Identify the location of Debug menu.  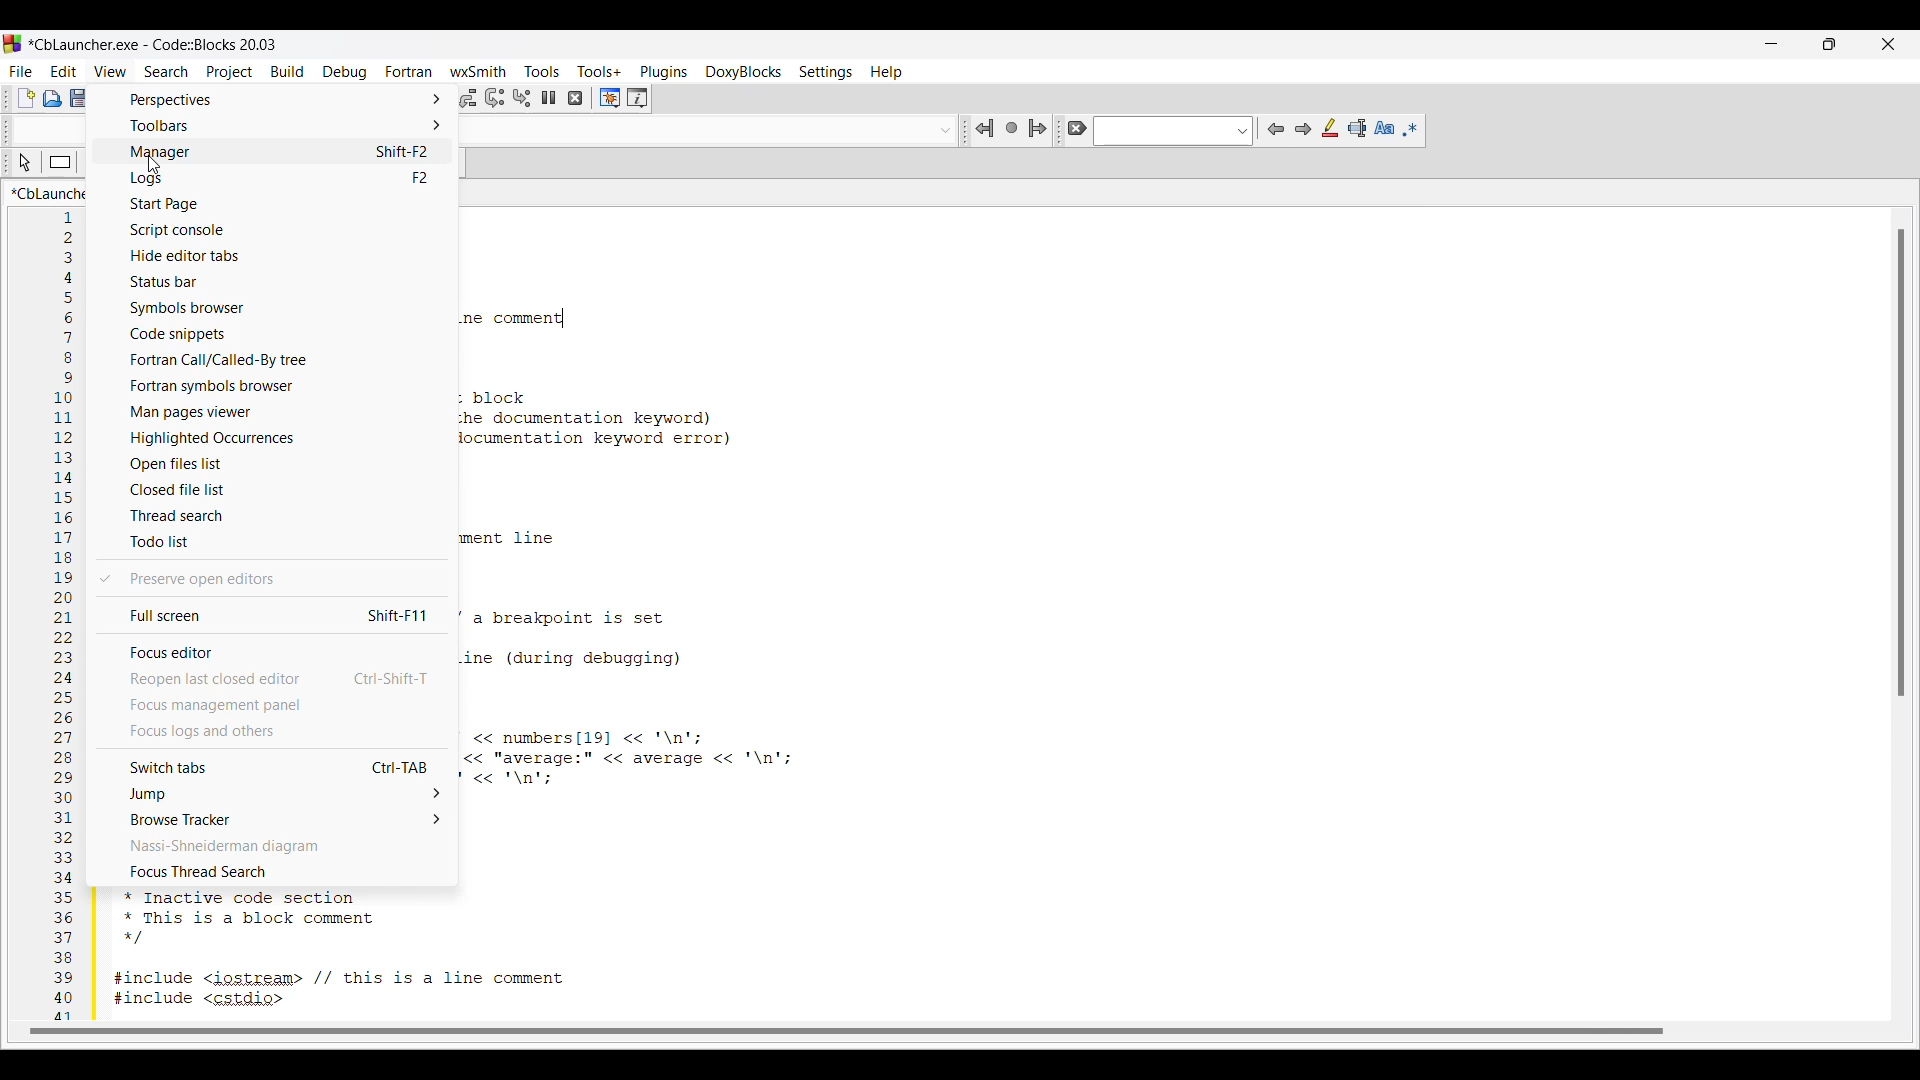
(345, 72).